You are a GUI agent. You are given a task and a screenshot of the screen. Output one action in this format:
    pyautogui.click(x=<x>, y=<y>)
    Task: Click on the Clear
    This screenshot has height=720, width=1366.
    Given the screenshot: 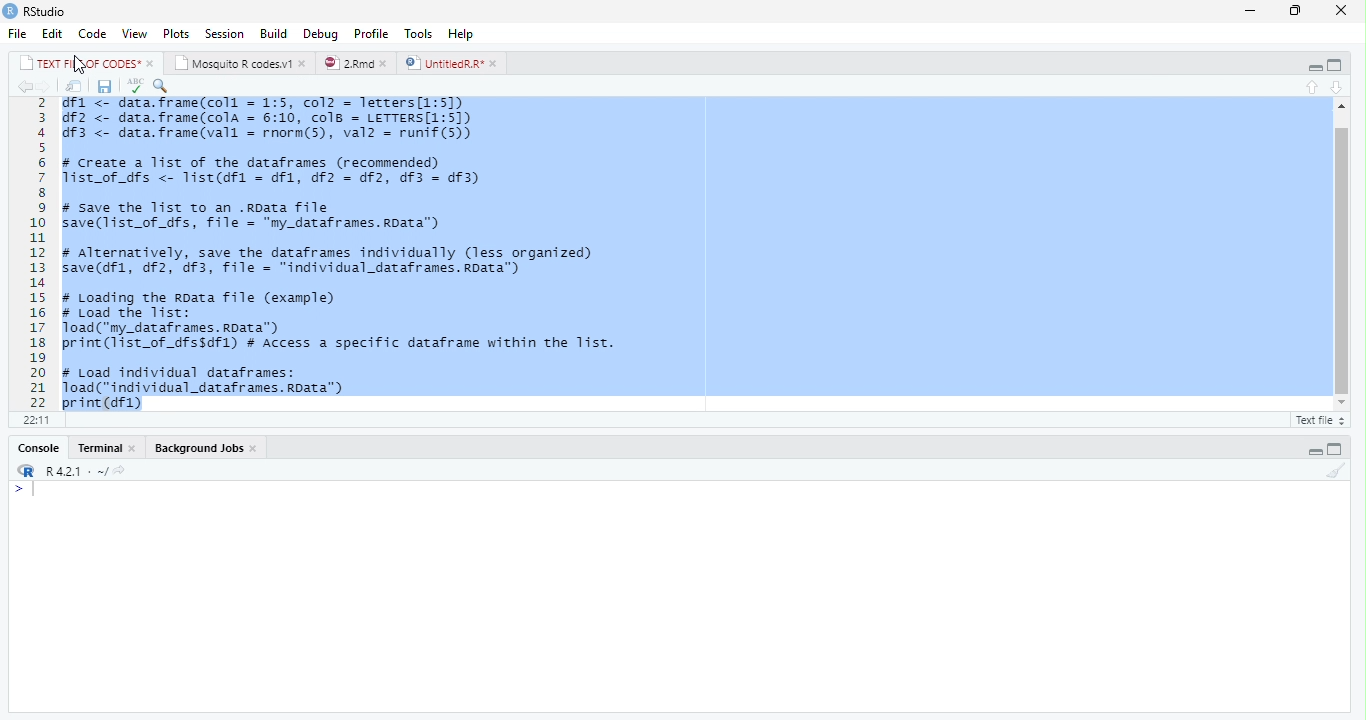 What is the action you would take?
    pyautogui.click(x=1338, y=472)
    